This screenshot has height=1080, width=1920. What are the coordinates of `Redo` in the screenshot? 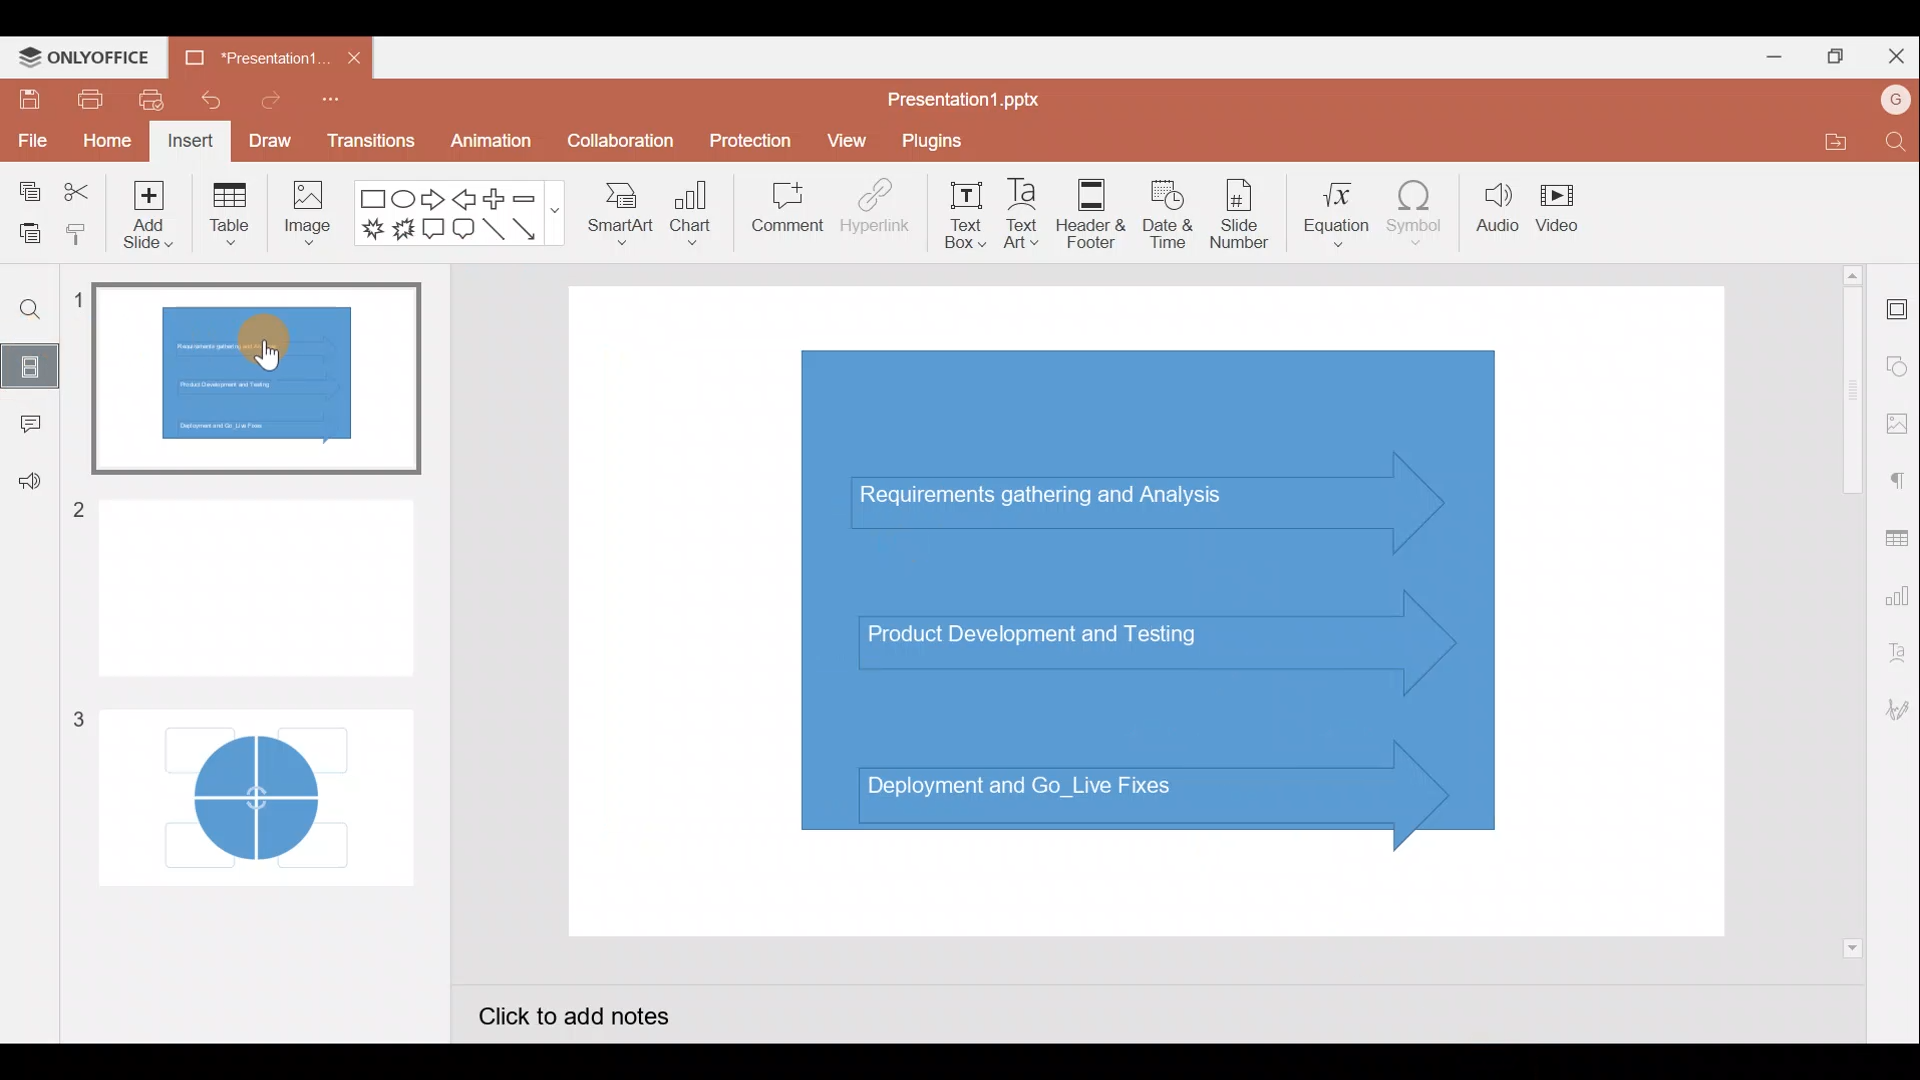 It's located at (265, 105).